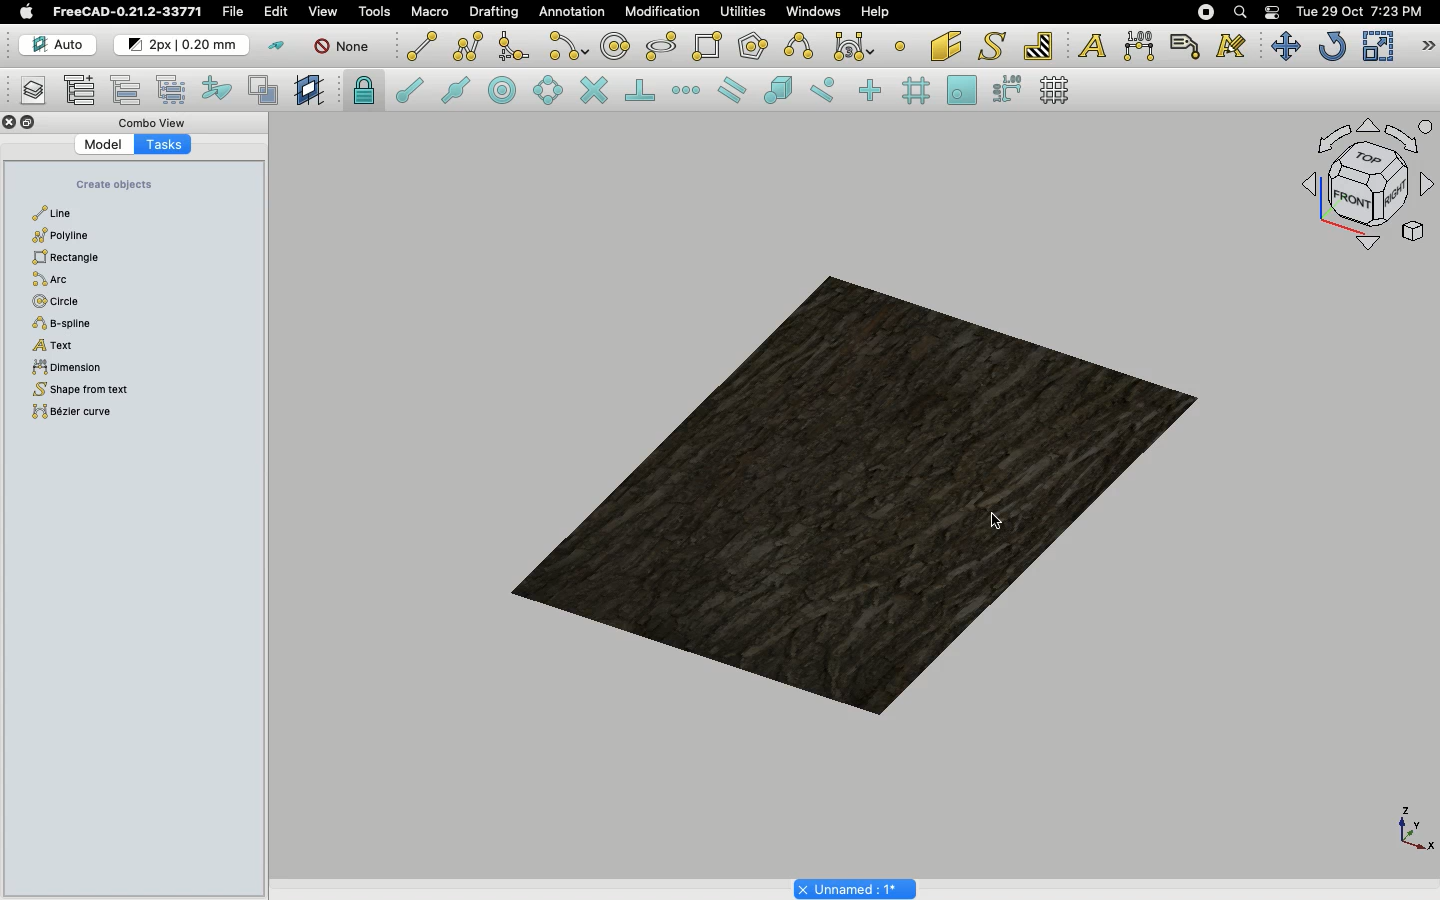  What do you see at coordinates (105, 145) in the screenshot?
I see `Model` at bounding box center [105, 145].